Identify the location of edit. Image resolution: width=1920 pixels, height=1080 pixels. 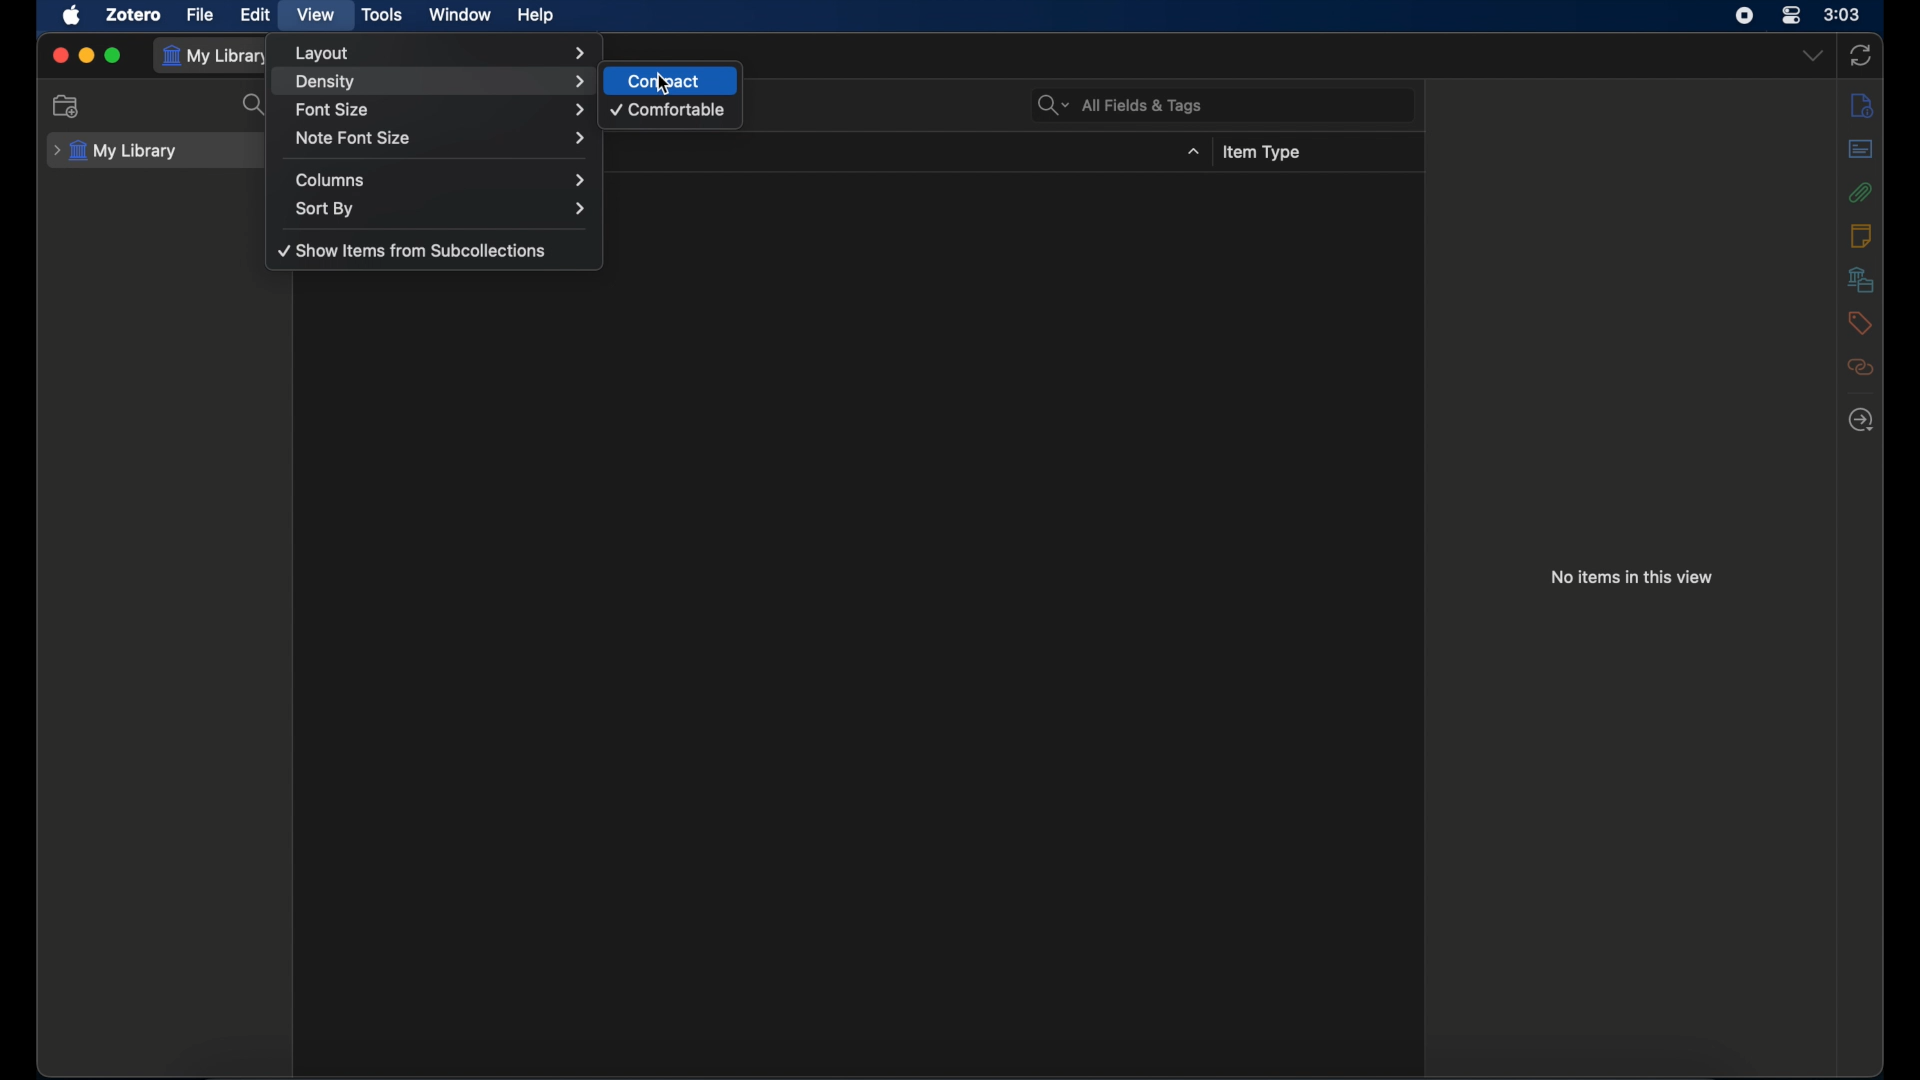
(254, 15).